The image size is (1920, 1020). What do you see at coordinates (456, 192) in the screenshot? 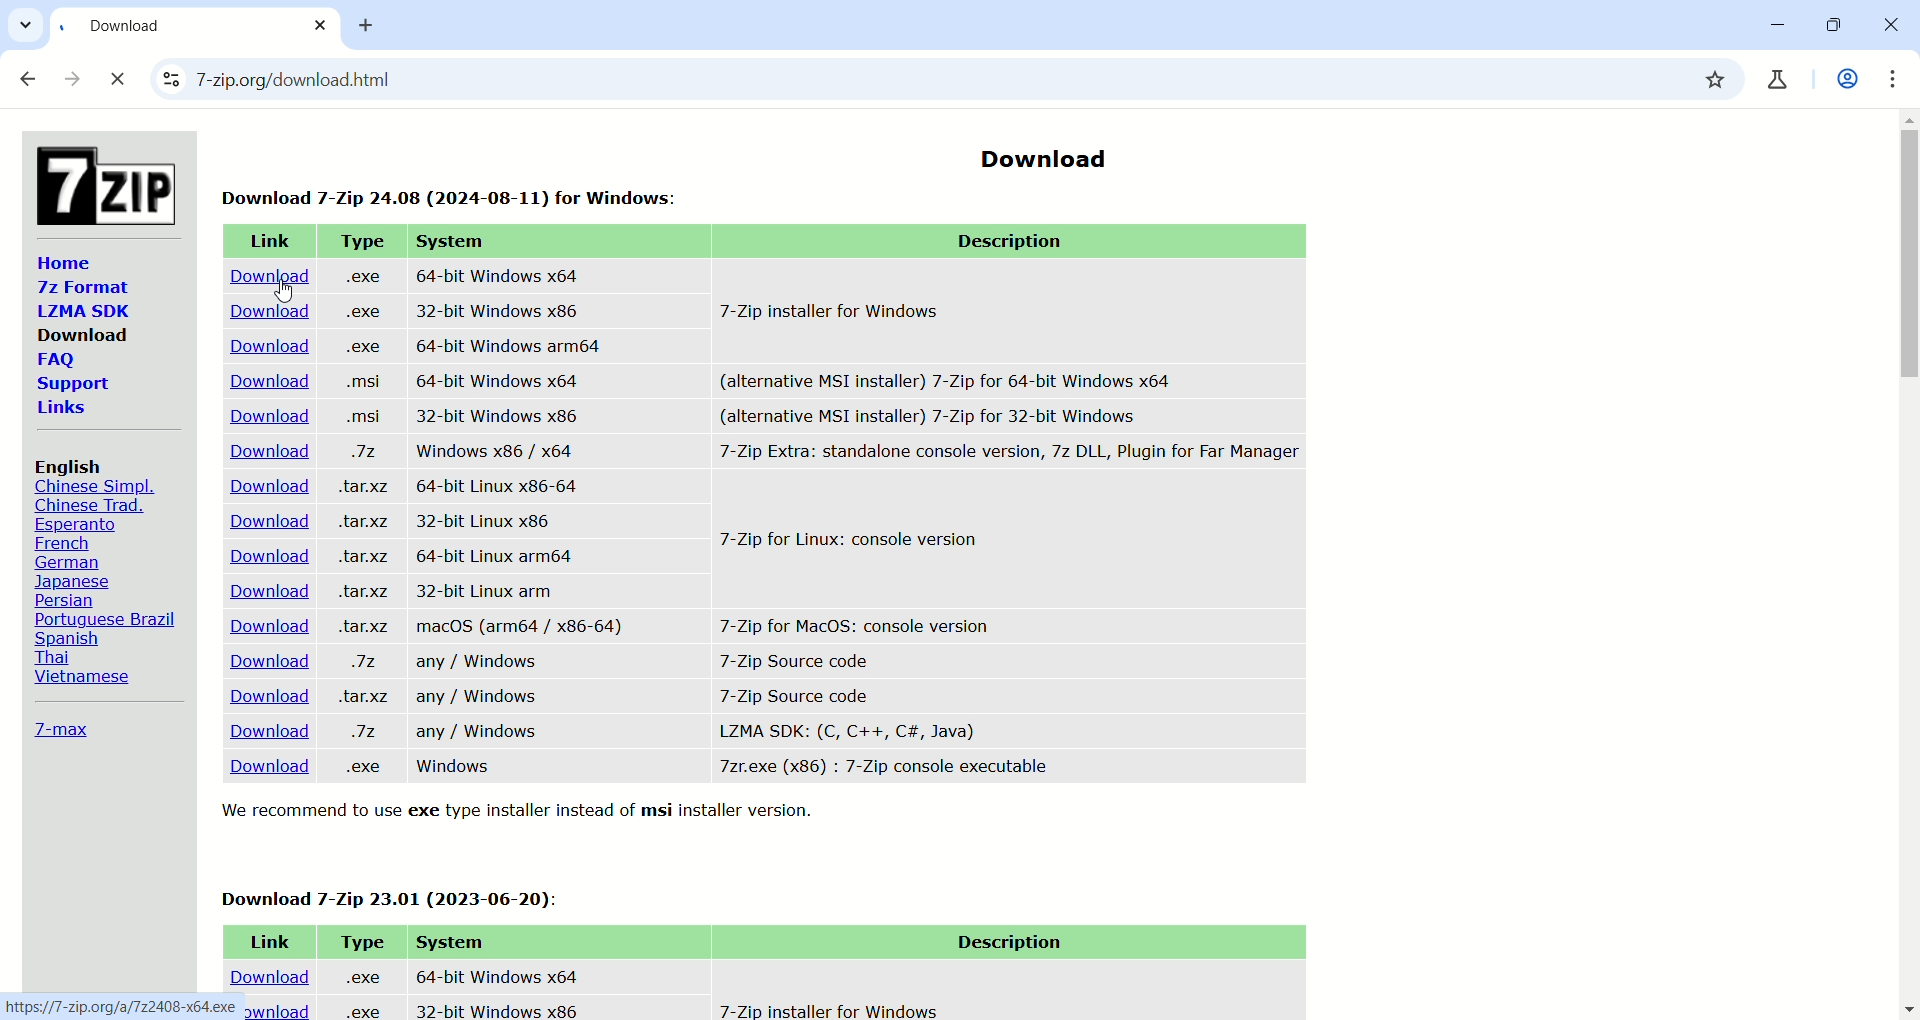
I see `Download 7-Zip 24.08 (2024-08-11) for Windows:` at bounding box center [456, 192].